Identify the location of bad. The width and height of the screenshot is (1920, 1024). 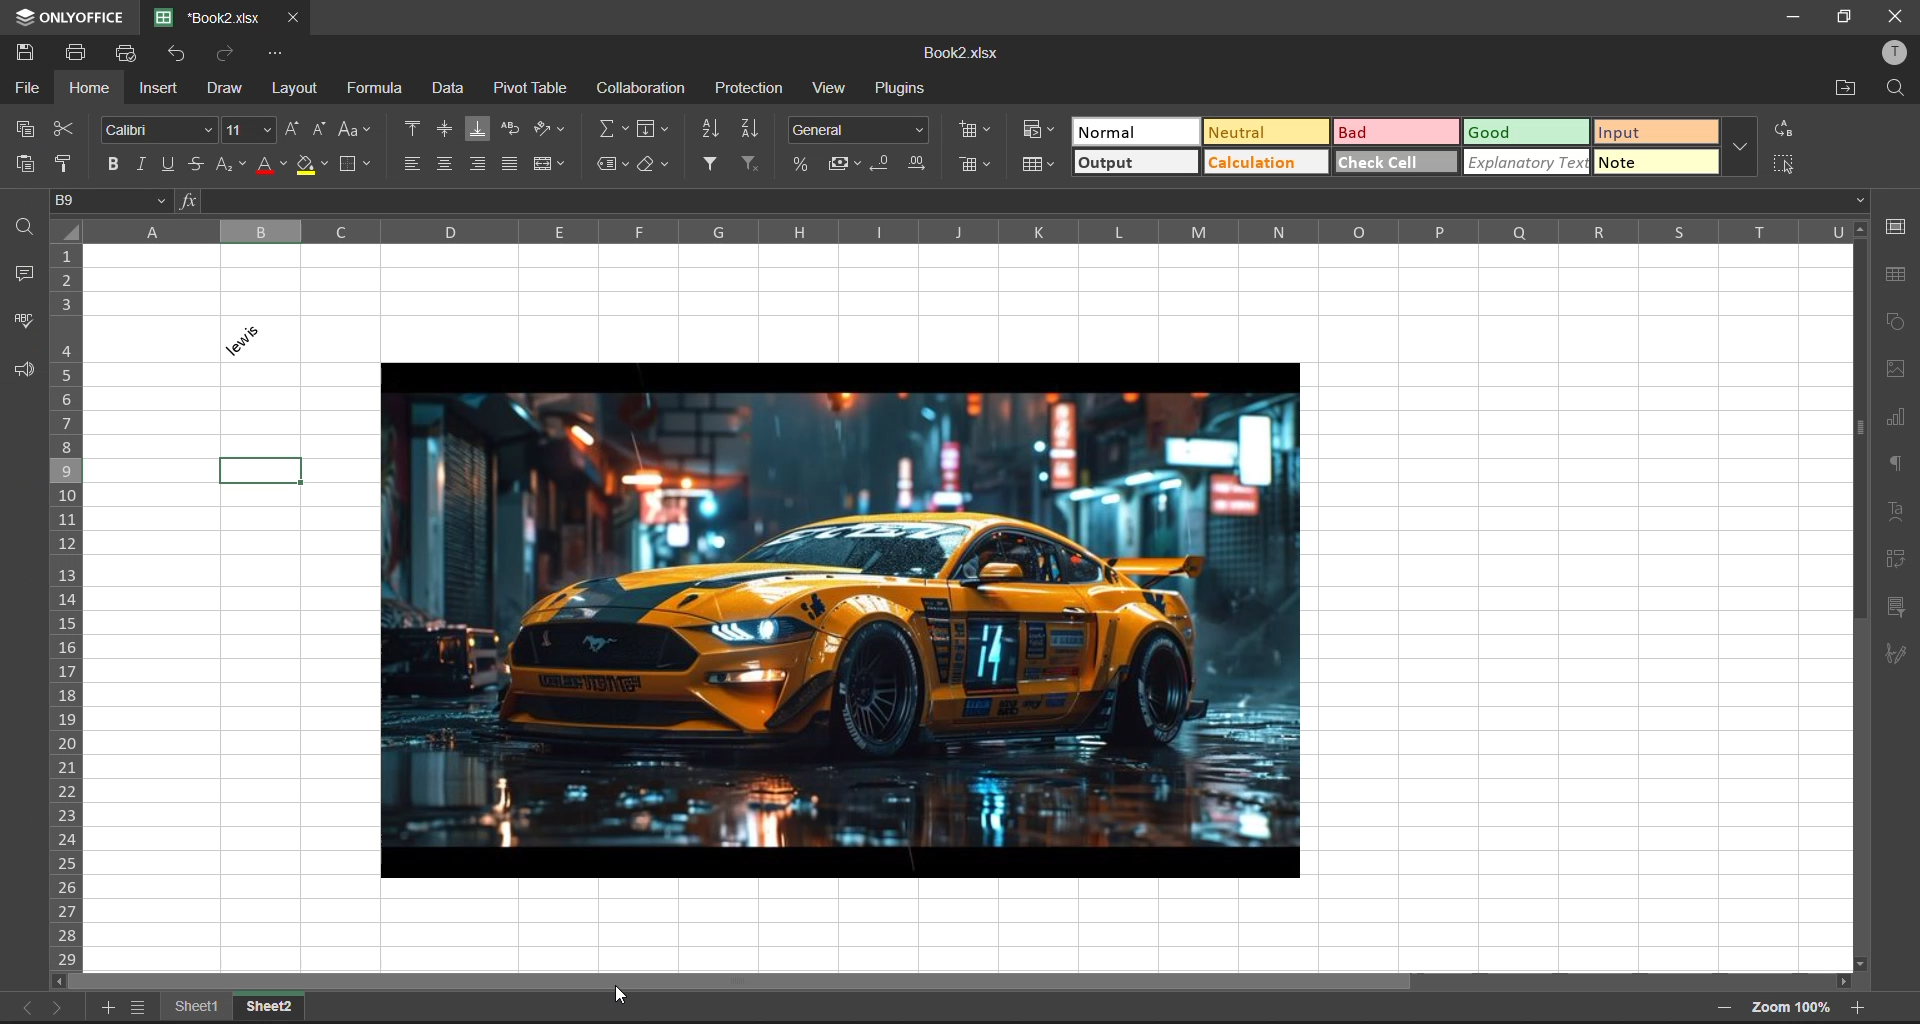
(1399, 132).